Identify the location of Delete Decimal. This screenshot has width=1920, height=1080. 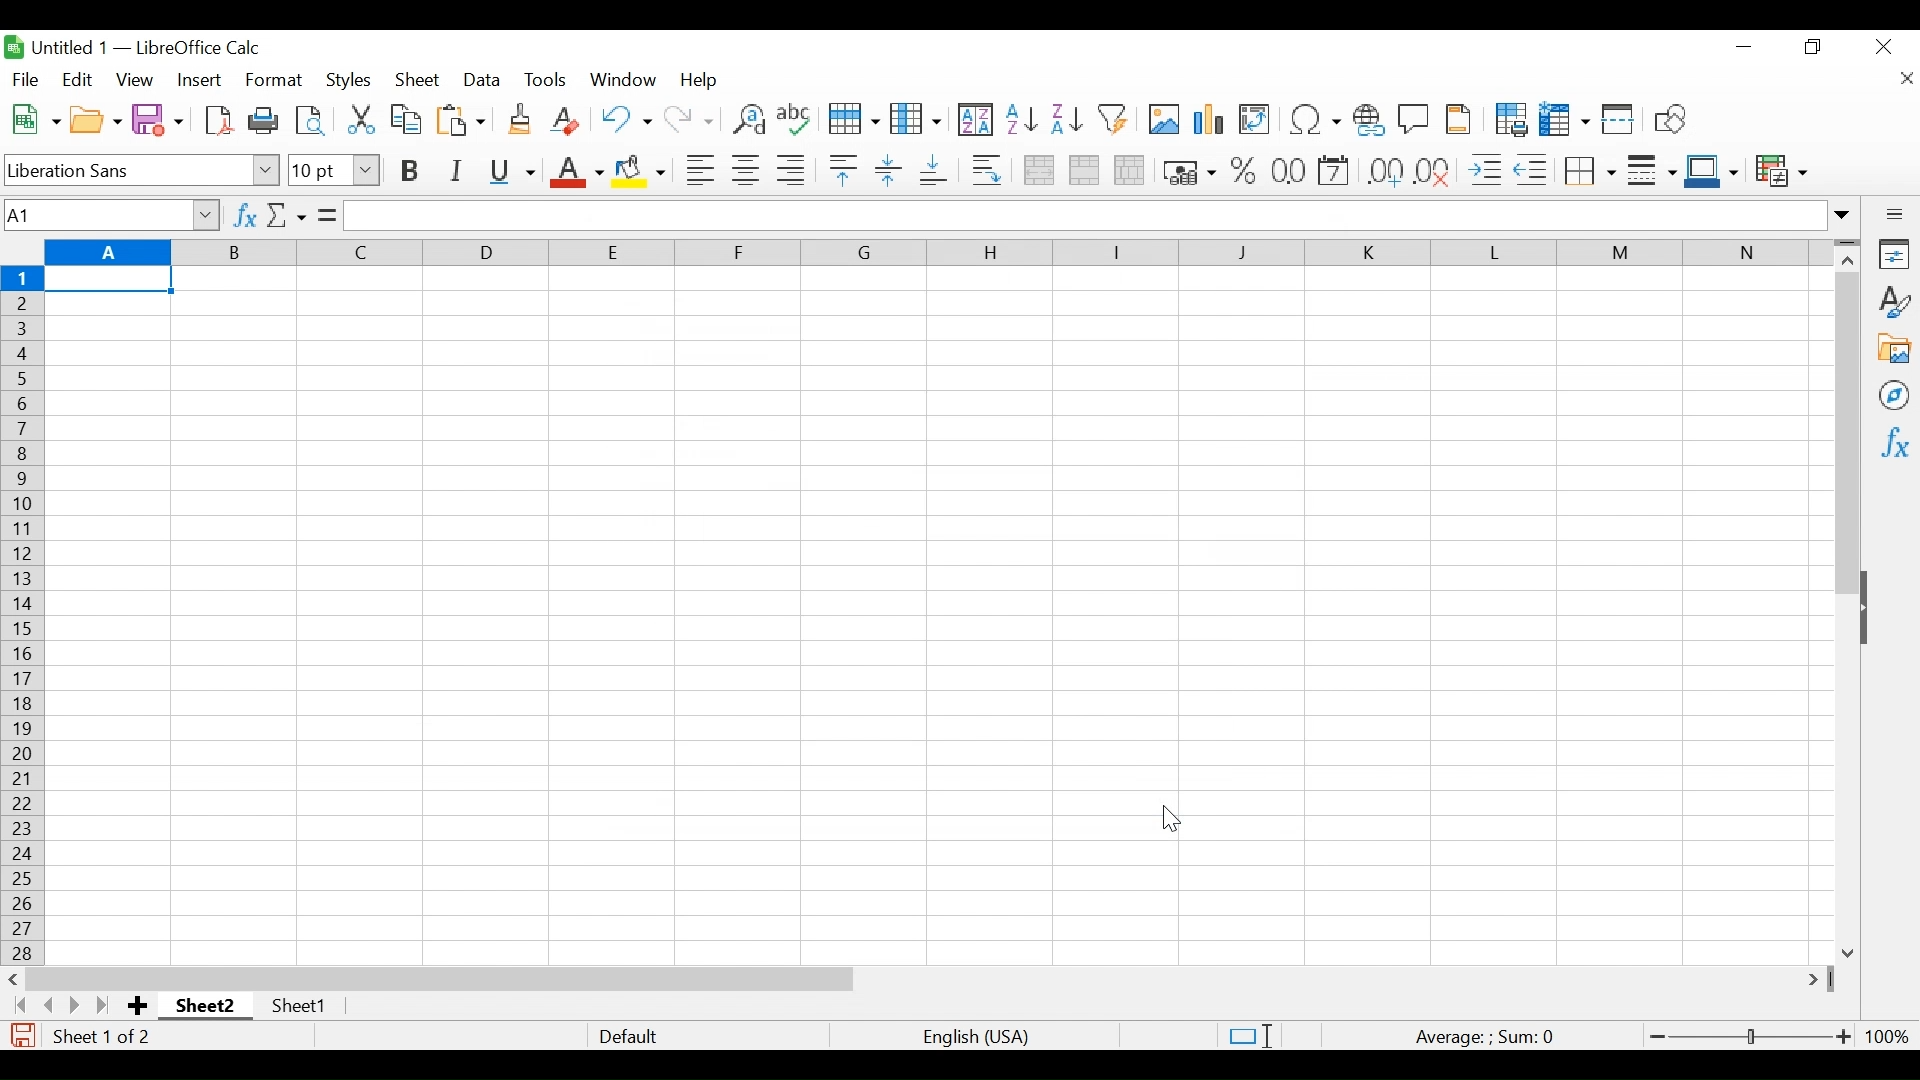
(1435, 171).